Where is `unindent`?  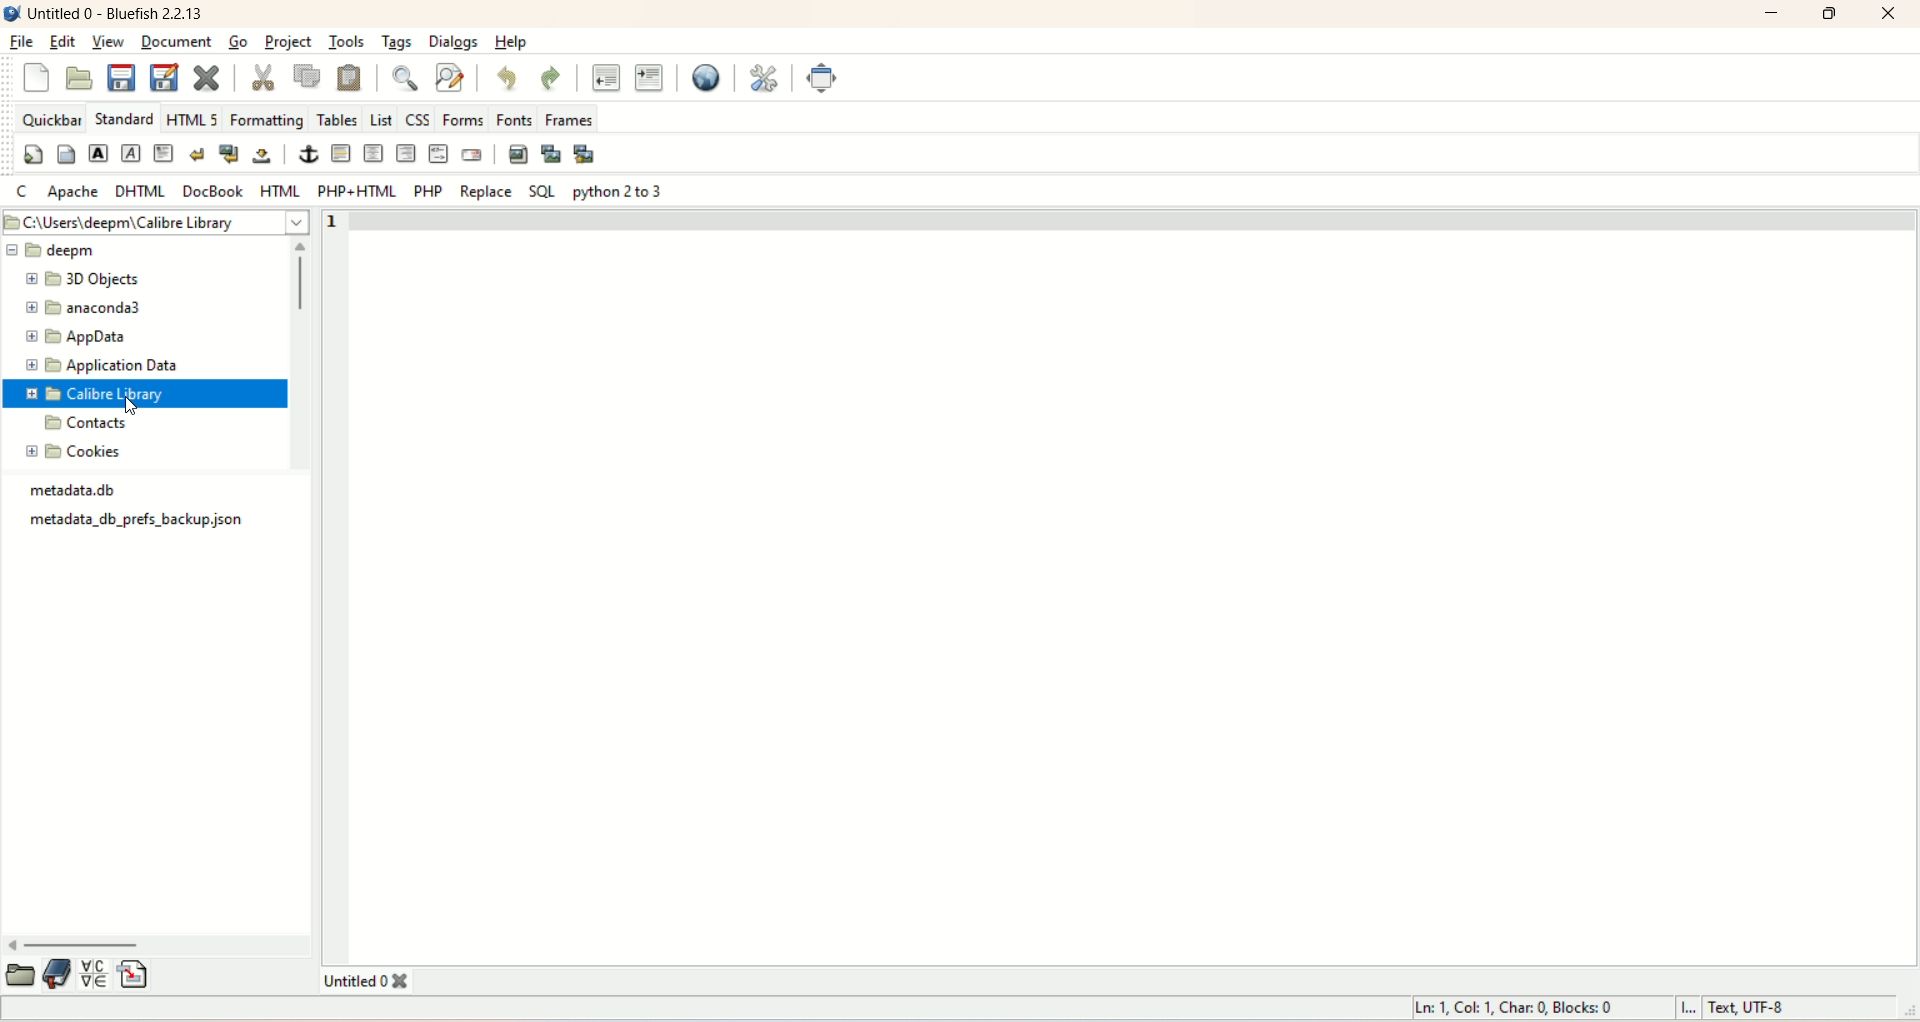
unindent is located at coordinates (604, 76).